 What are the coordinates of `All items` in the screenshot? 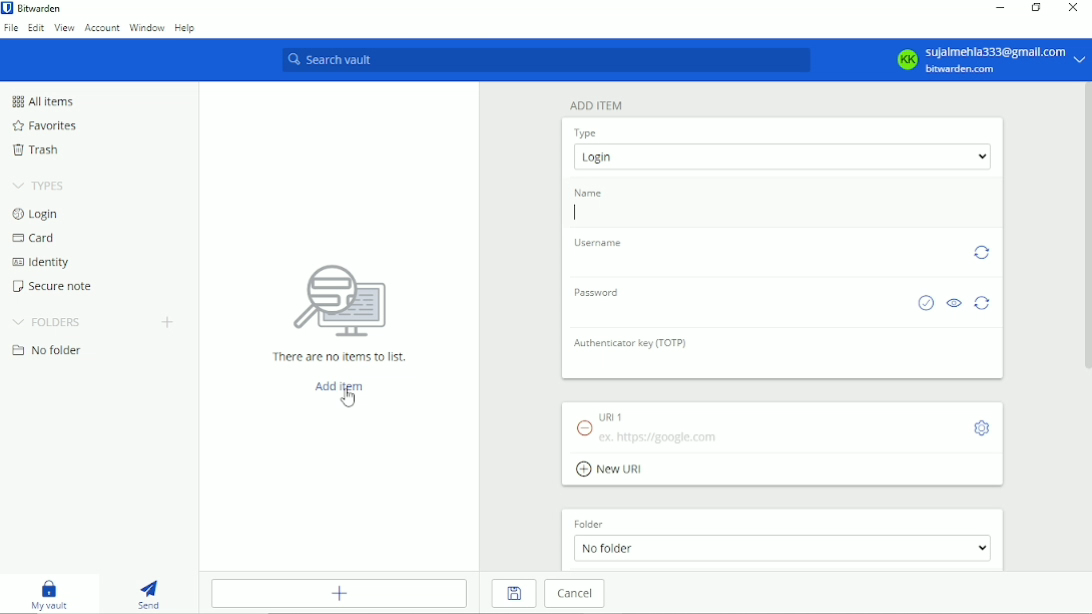 It's located at (42, 101).